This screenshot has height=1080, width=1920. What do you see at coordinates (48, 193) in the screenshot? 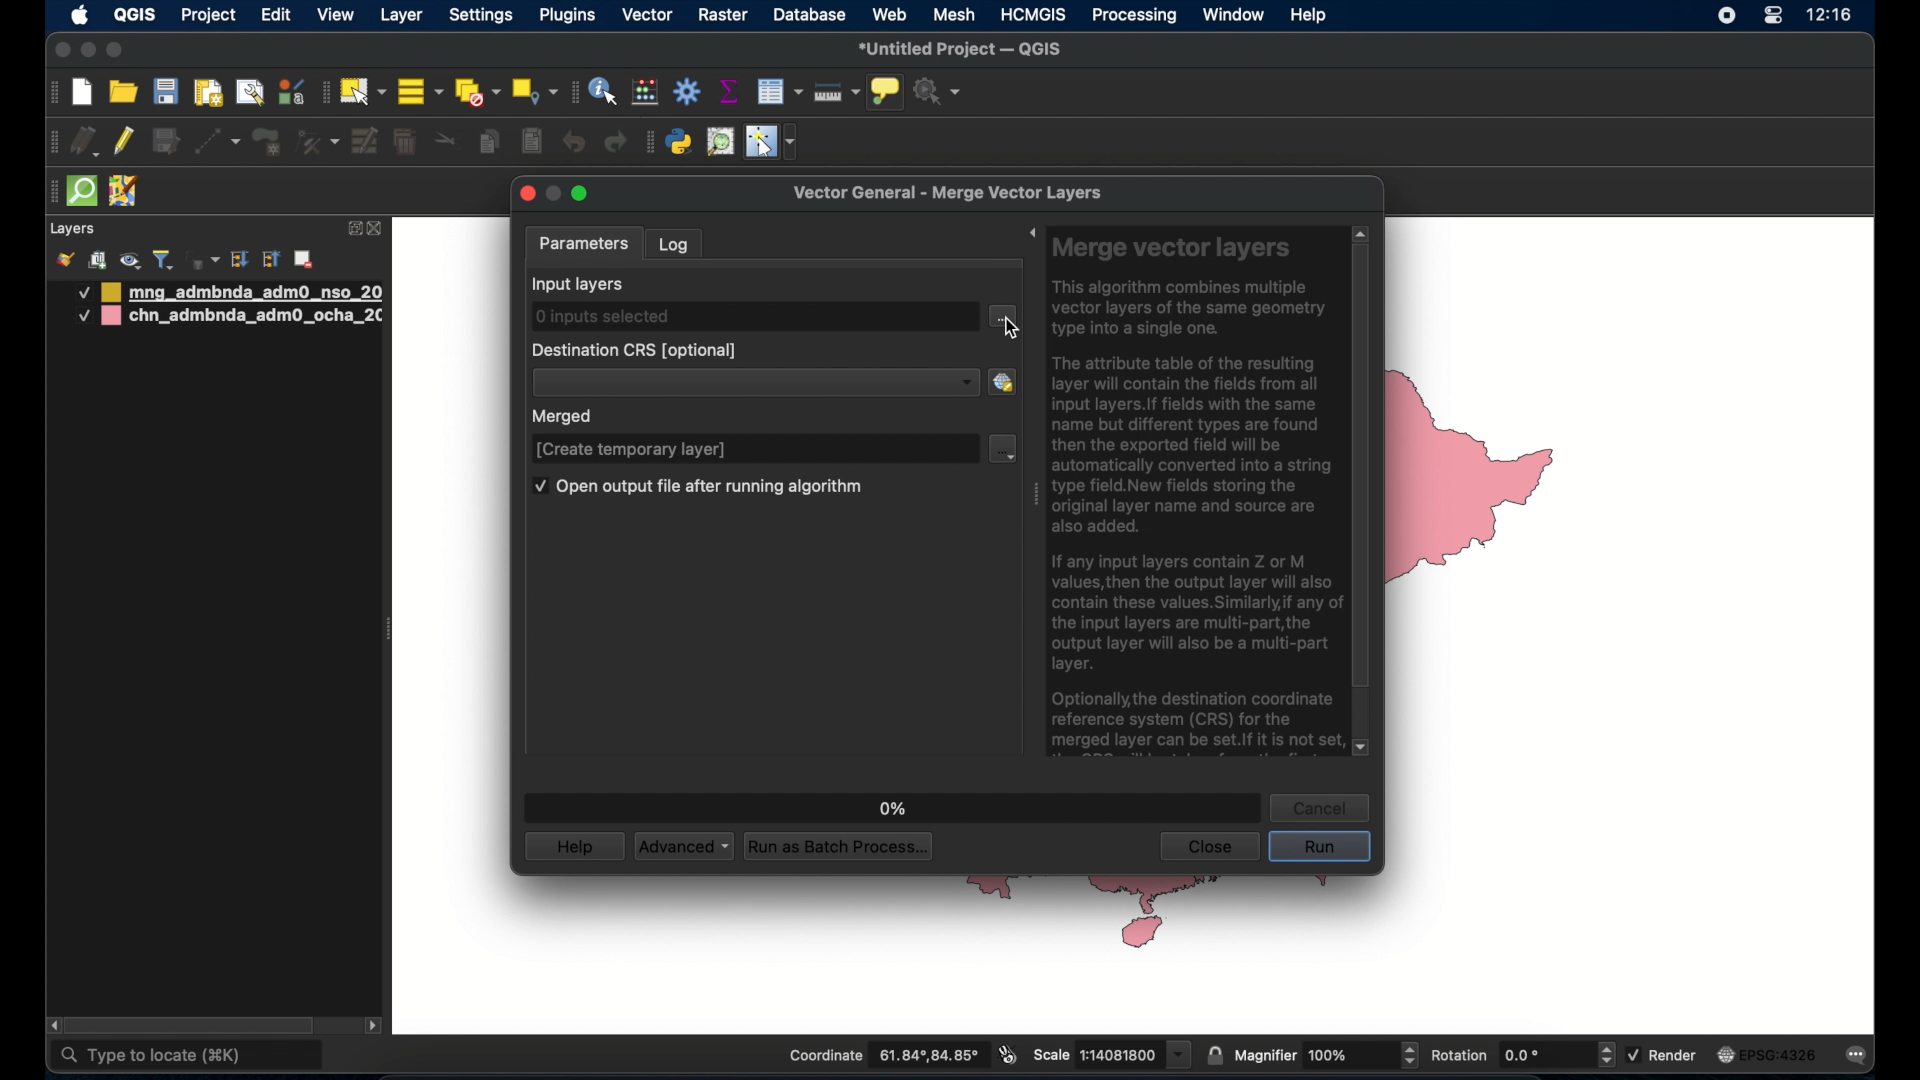
I see `drag handle` at bounding box center [48, 193].